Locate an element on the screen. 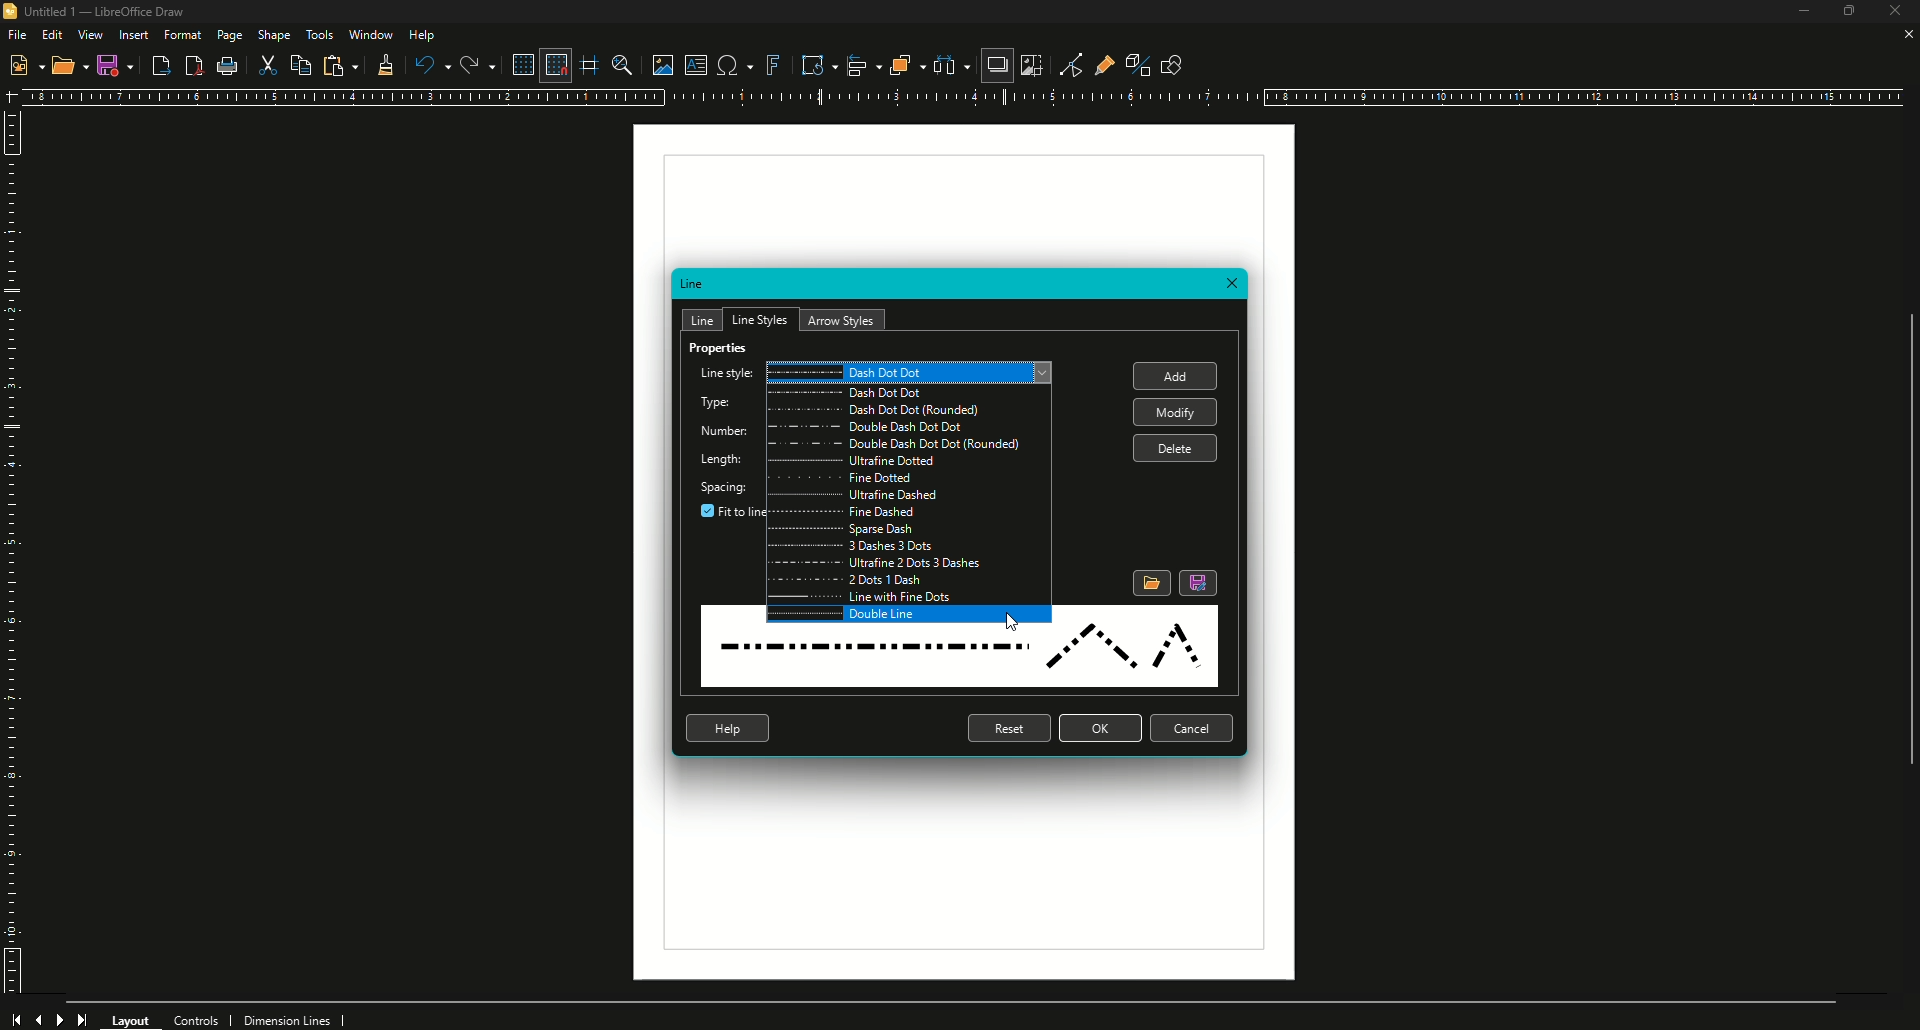 The height and width of the screenshot is (1030, 1920). Type is located at coordinates (716, 404).